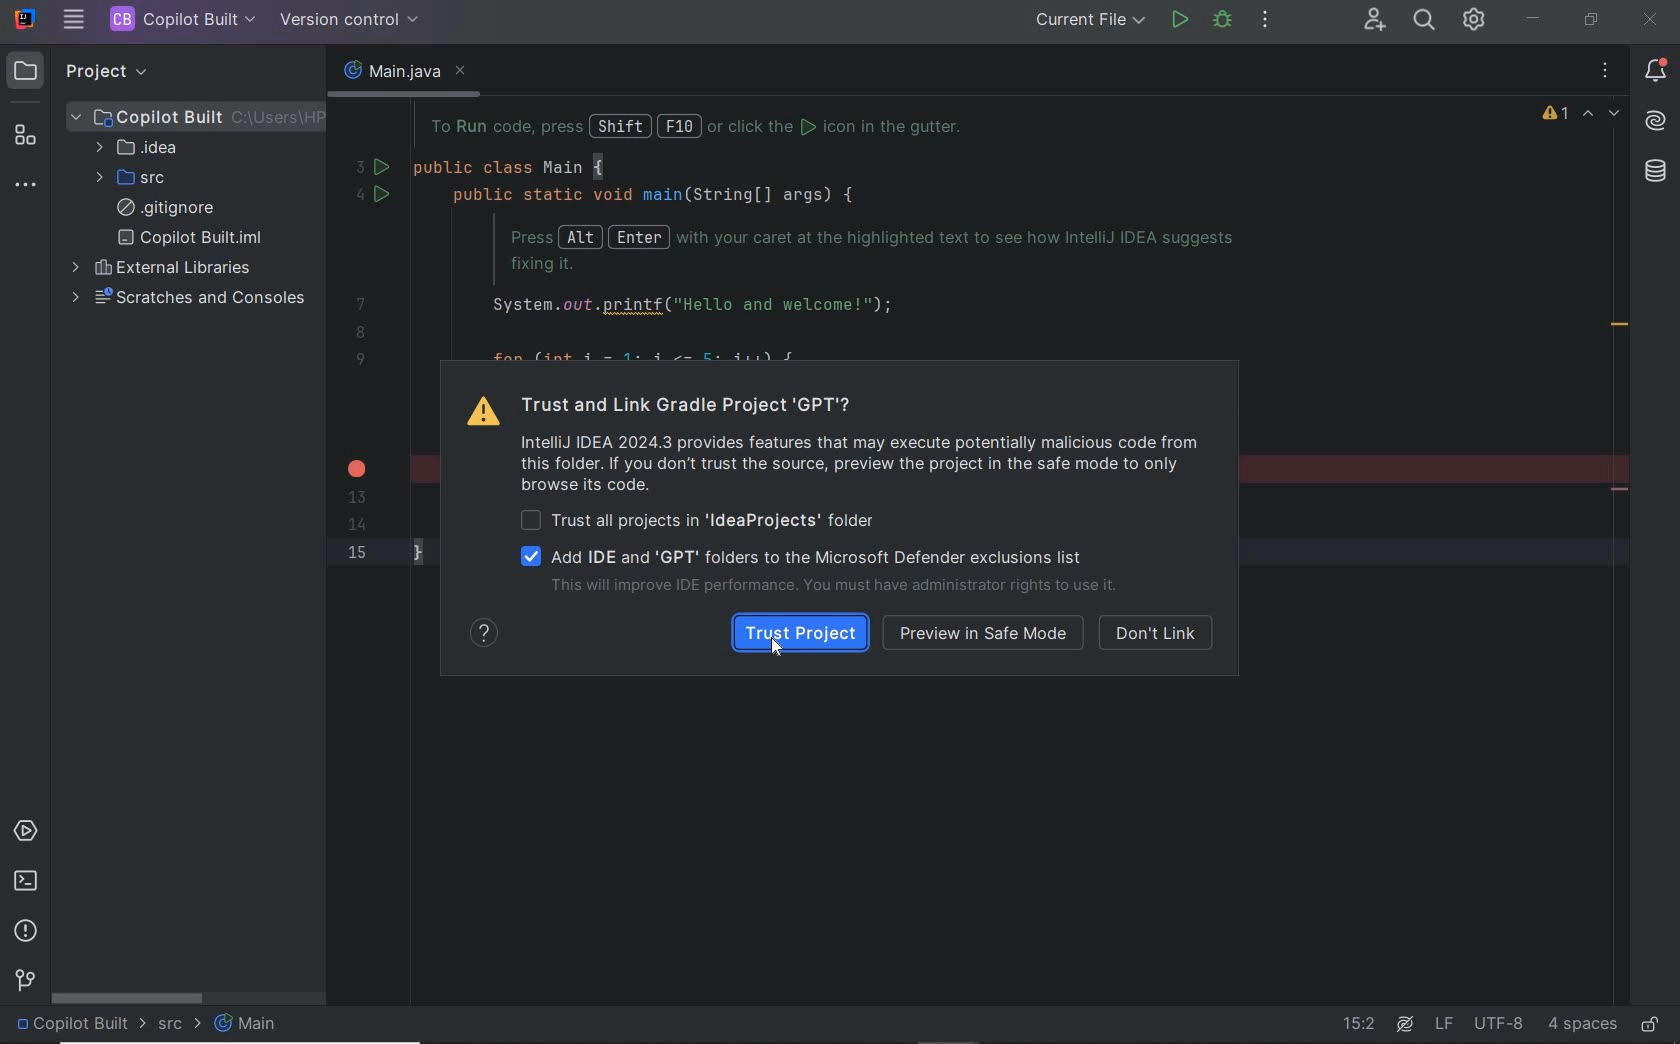 The width and height of the screenshot is (1680, 1044). What do you see at coordinates (1424, 20) in the screenshot?
I see `SEARCH EVERYWHERE` at bounding box center [1424, 20].